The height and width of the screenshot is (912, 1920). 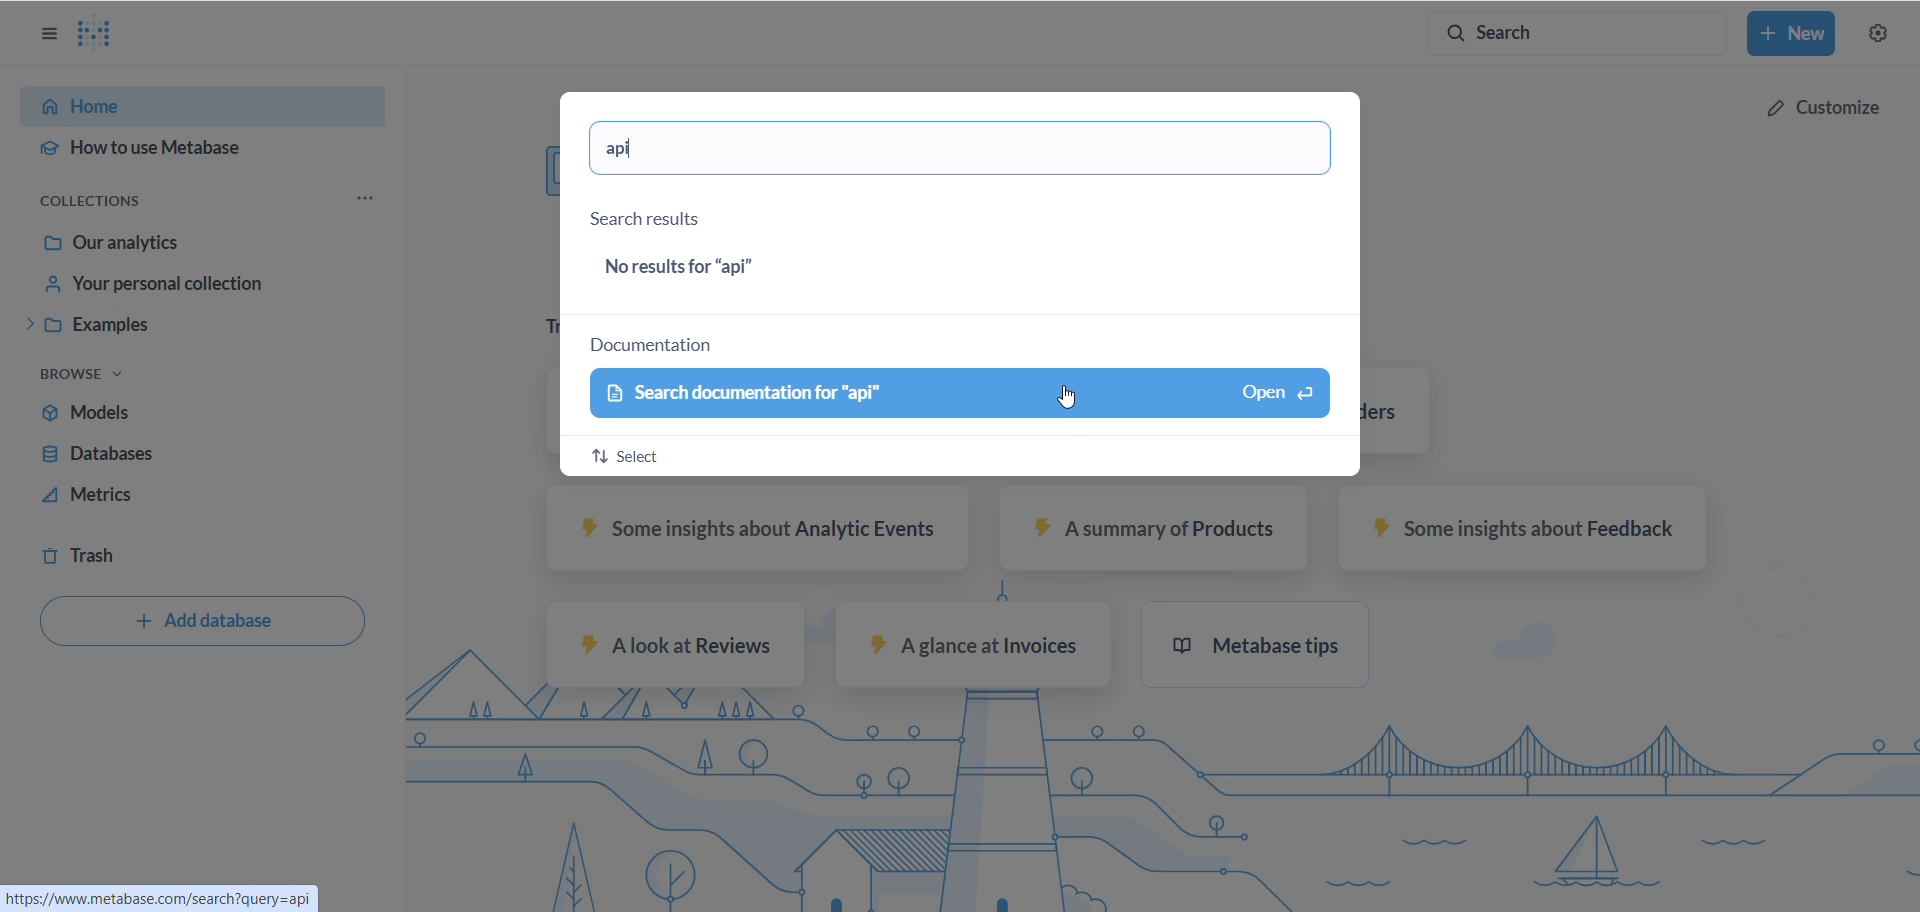 I want to click on results, so click(x=695, y=265).